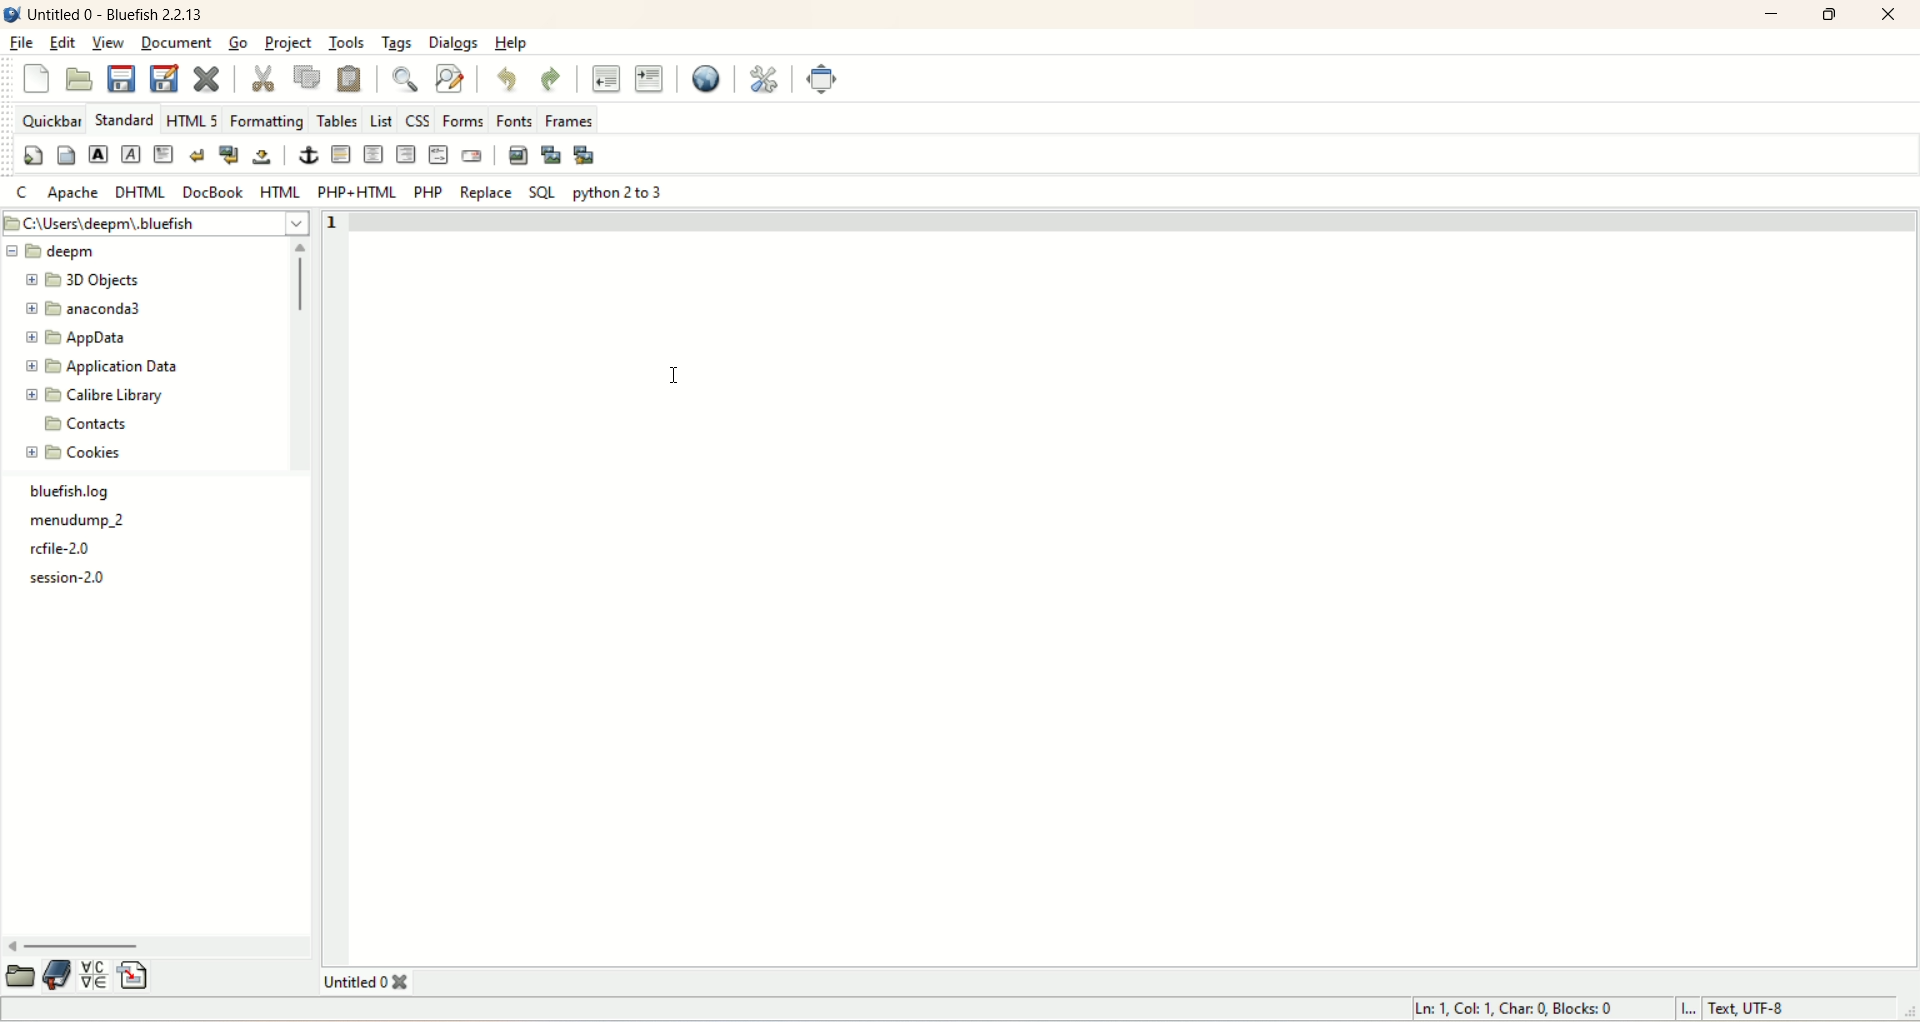 This screenshot has width=1920, height=1022. I want to click on save current file, so click(121, 79).